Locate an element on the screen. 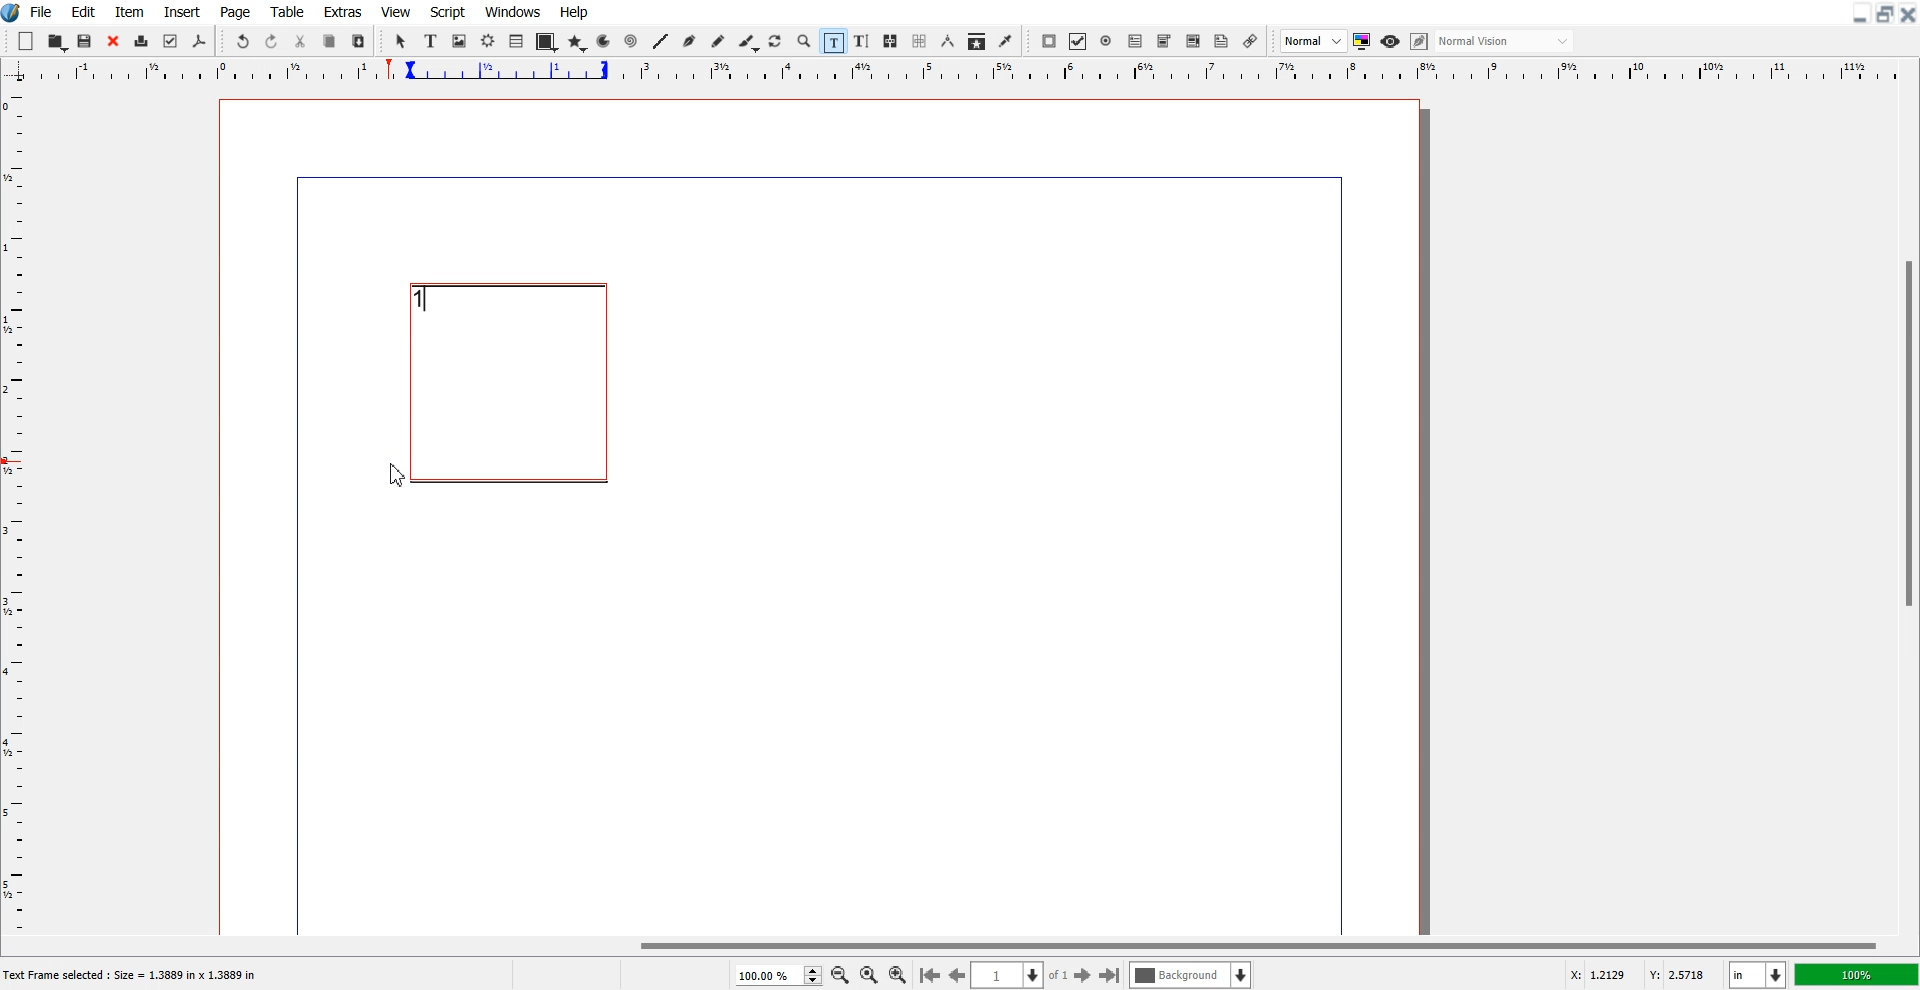  Edit content of frame is located at coordinates (833, 41).